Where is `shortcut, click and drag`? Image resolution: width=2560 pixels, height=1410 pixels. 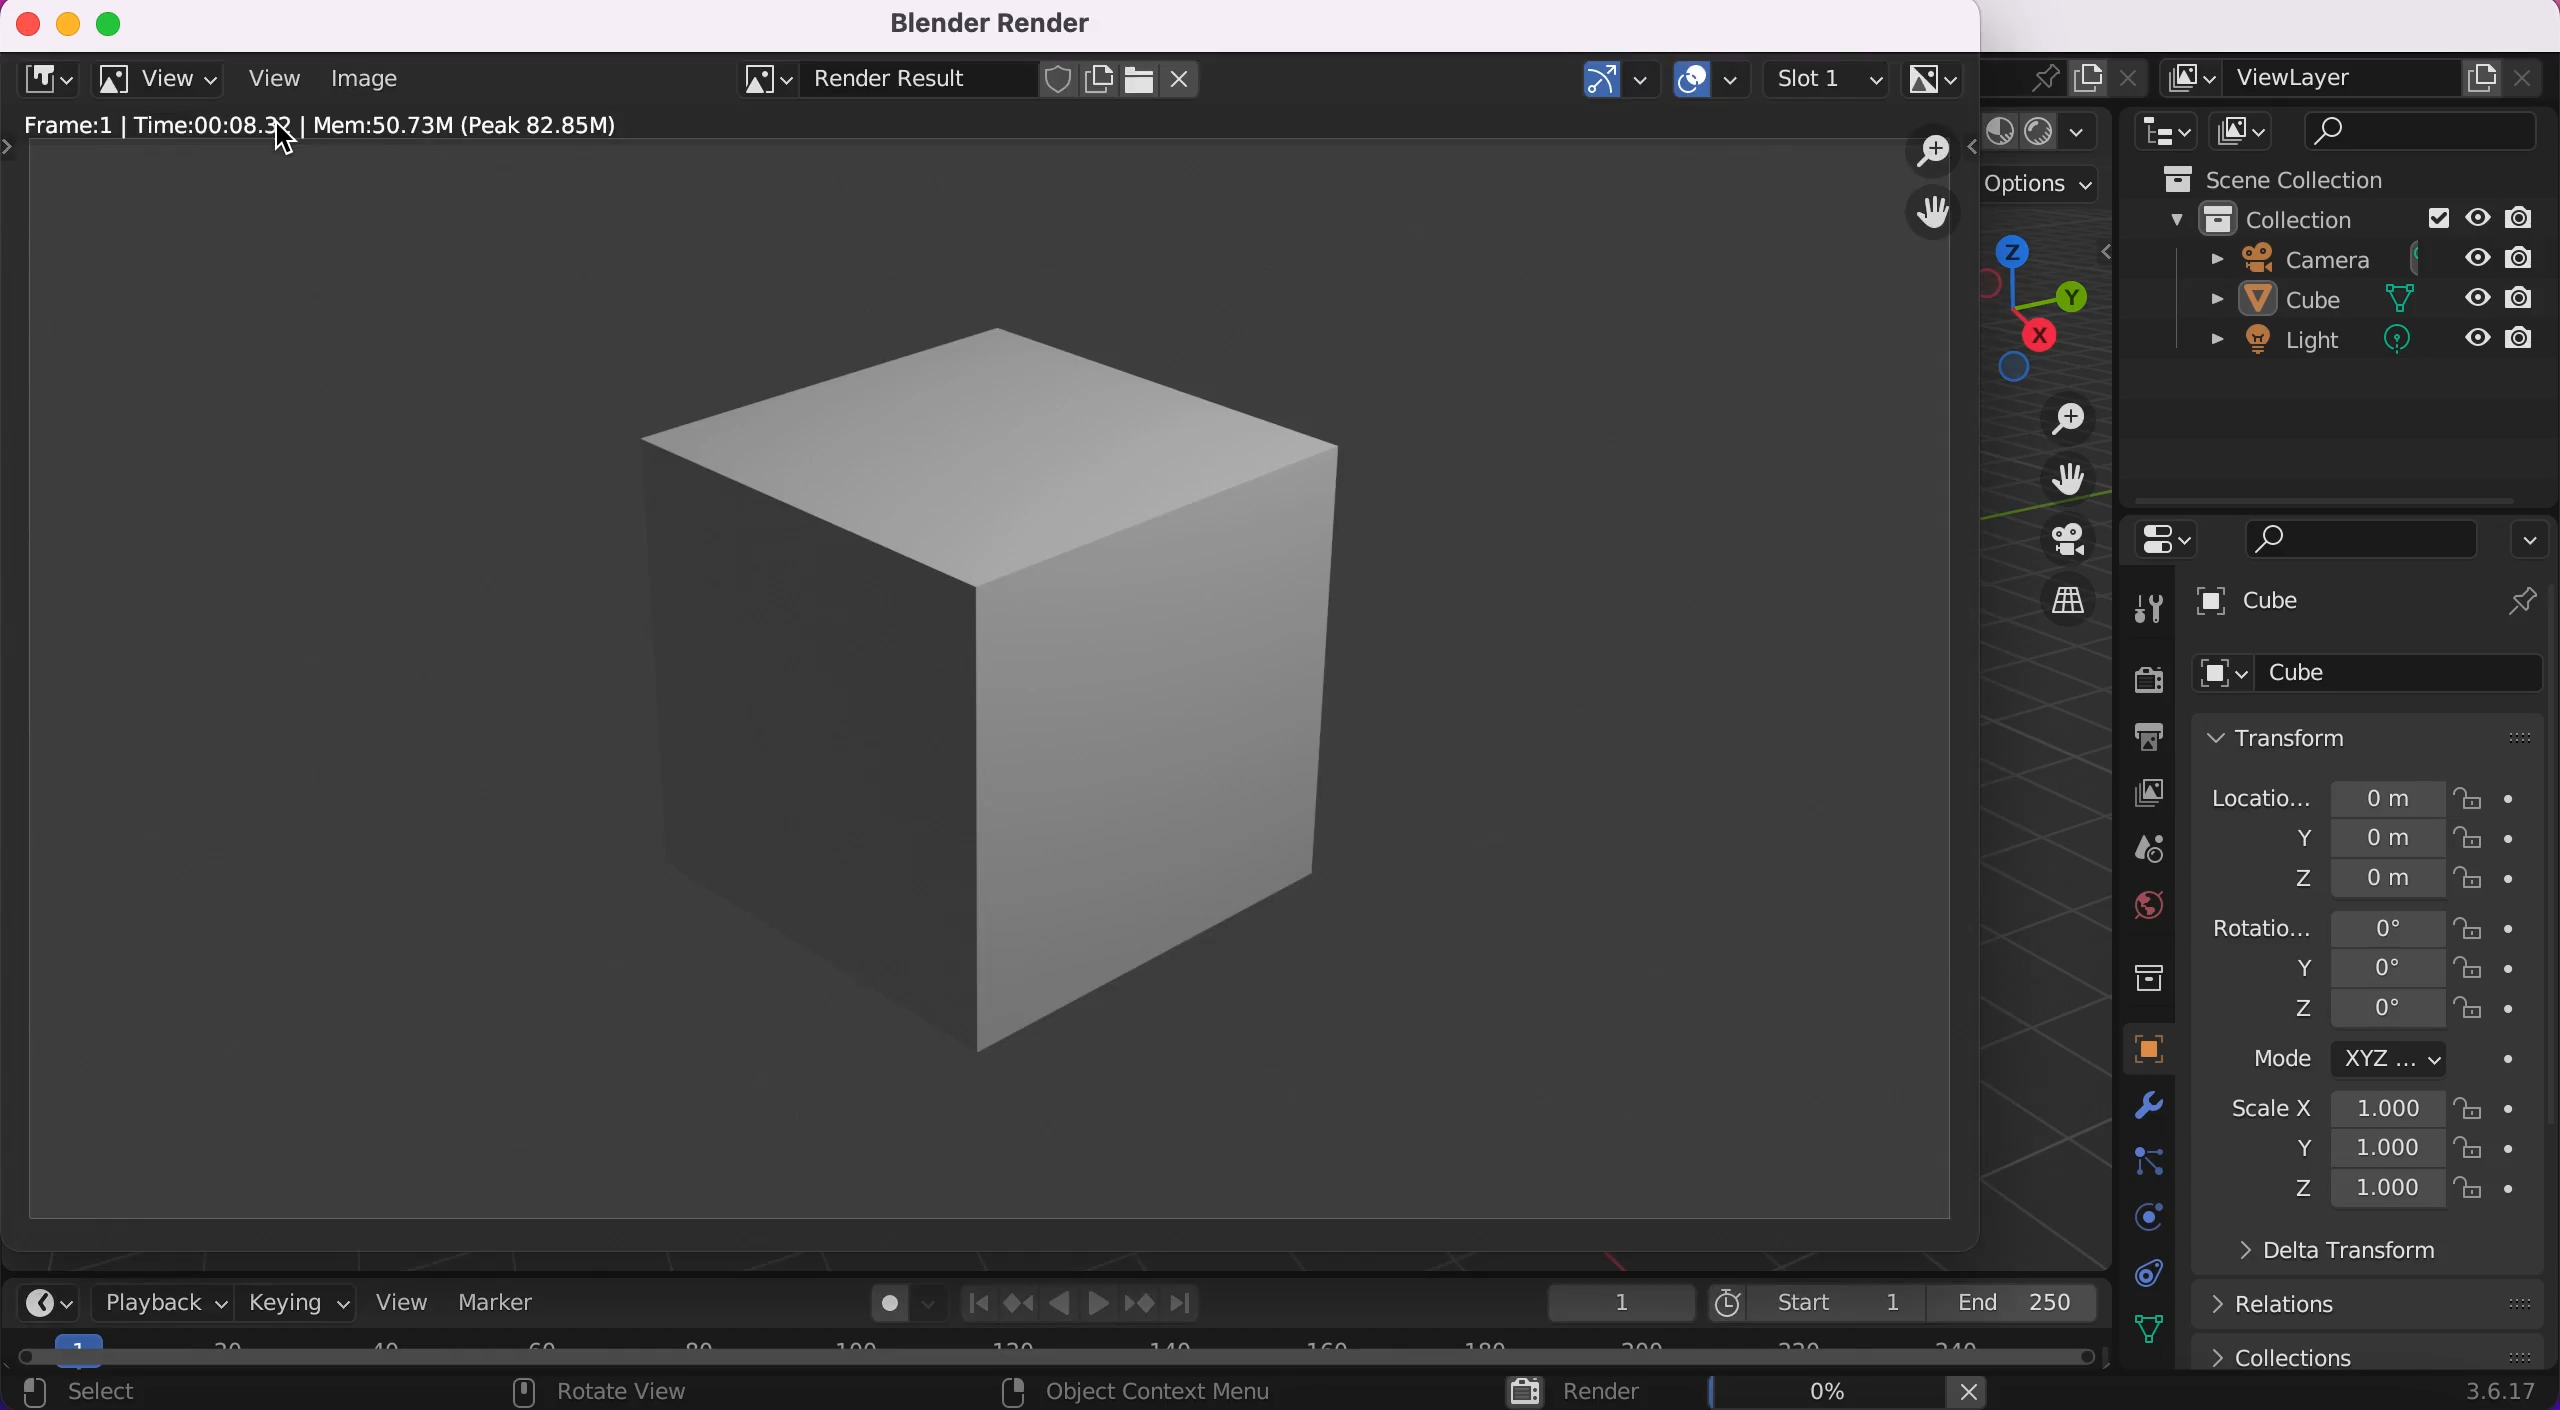 shortcut, click and drag is located at coordinates (2045, 306).